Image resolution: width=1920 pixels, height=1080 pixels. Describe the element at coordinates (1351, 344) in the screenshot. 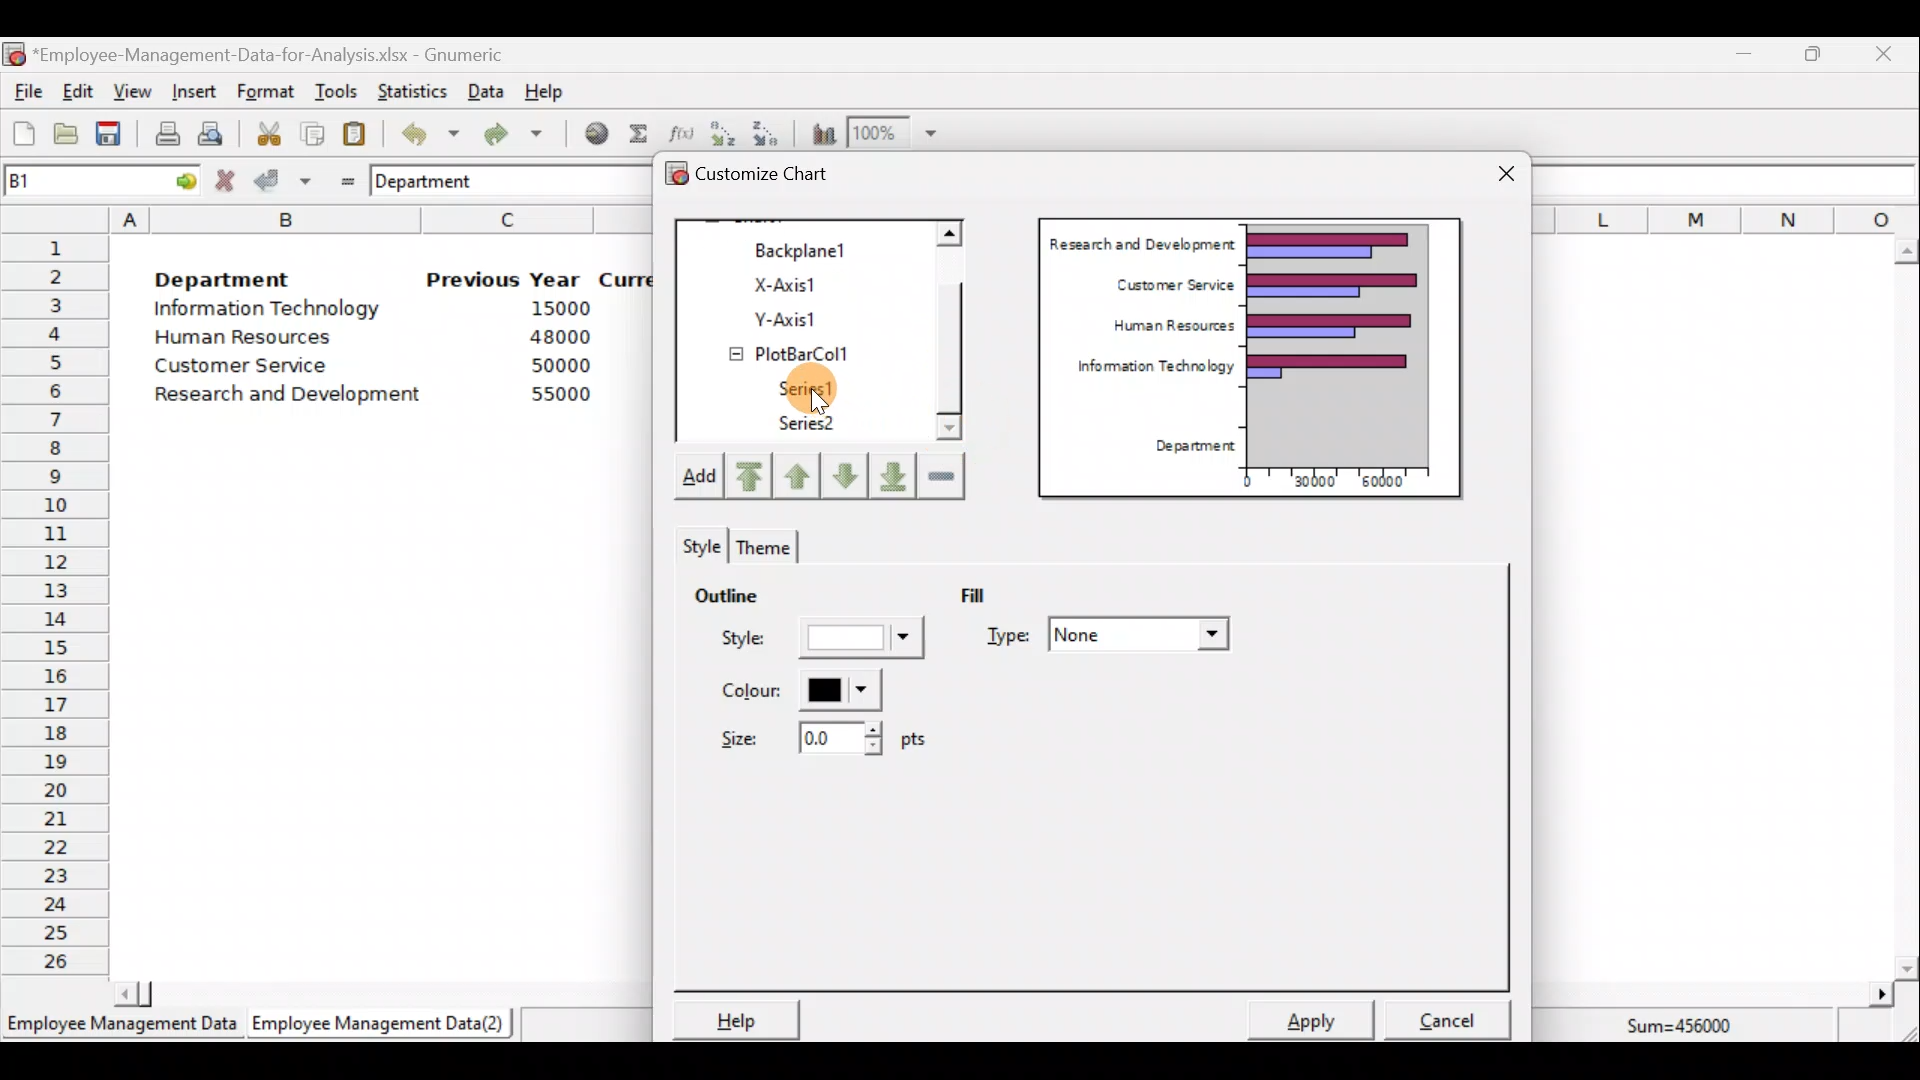

I see `Chart preview` at that location.